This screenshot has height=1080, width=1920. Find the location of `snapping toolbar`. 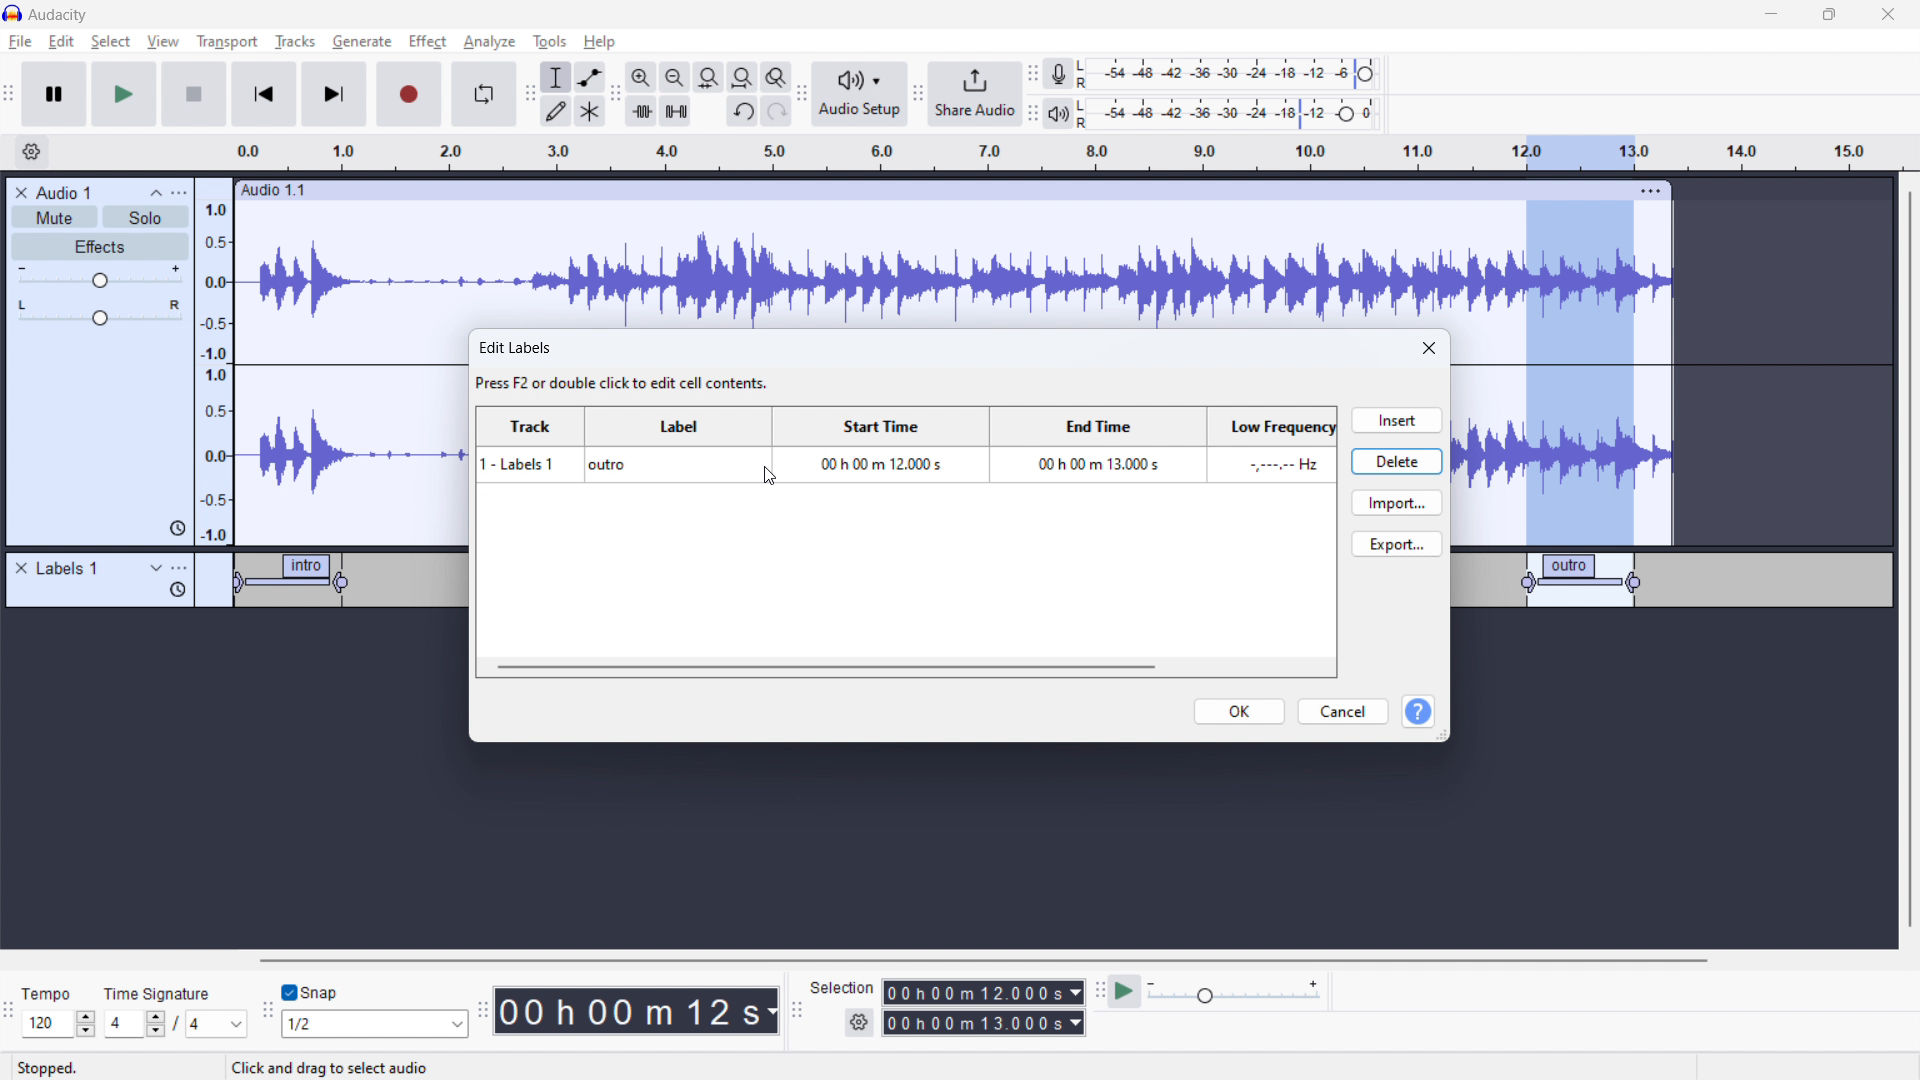

snapping toolbar is located at coordinates (268, 1013).